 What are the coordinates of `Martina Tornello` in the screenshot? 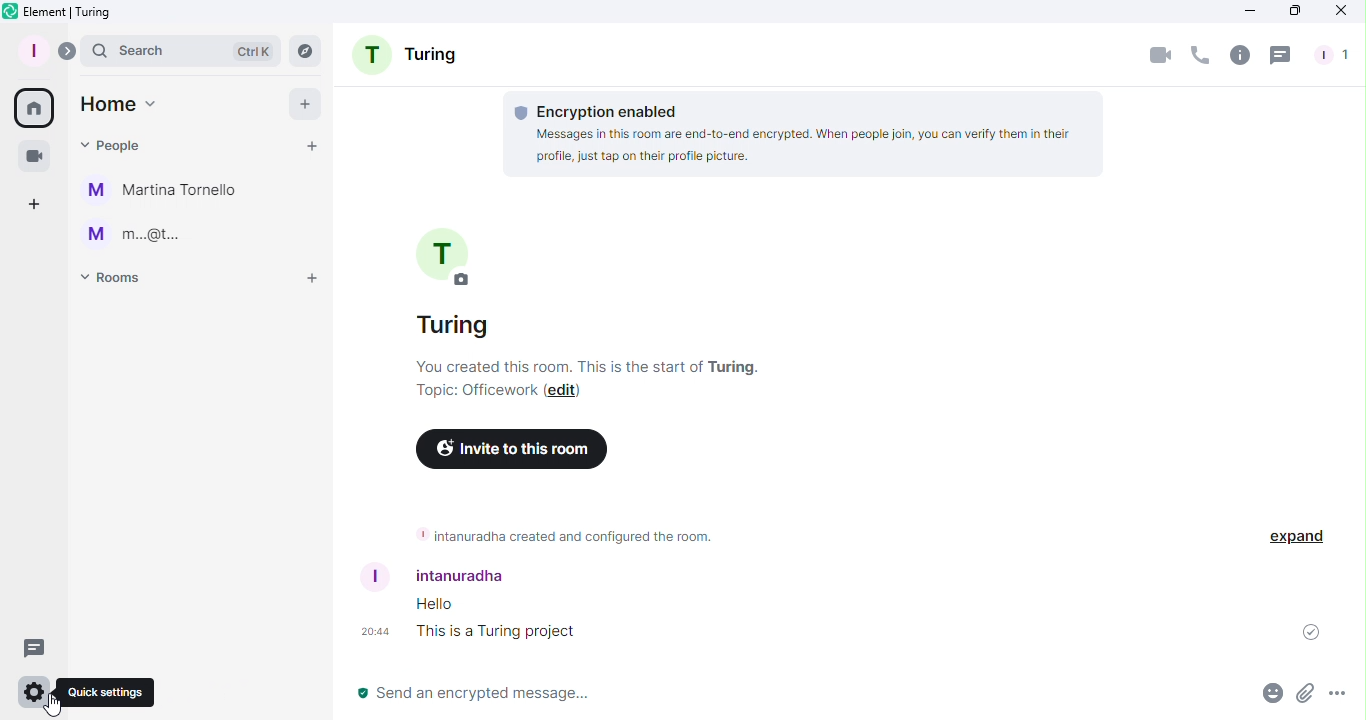 It's located at (169, 190).